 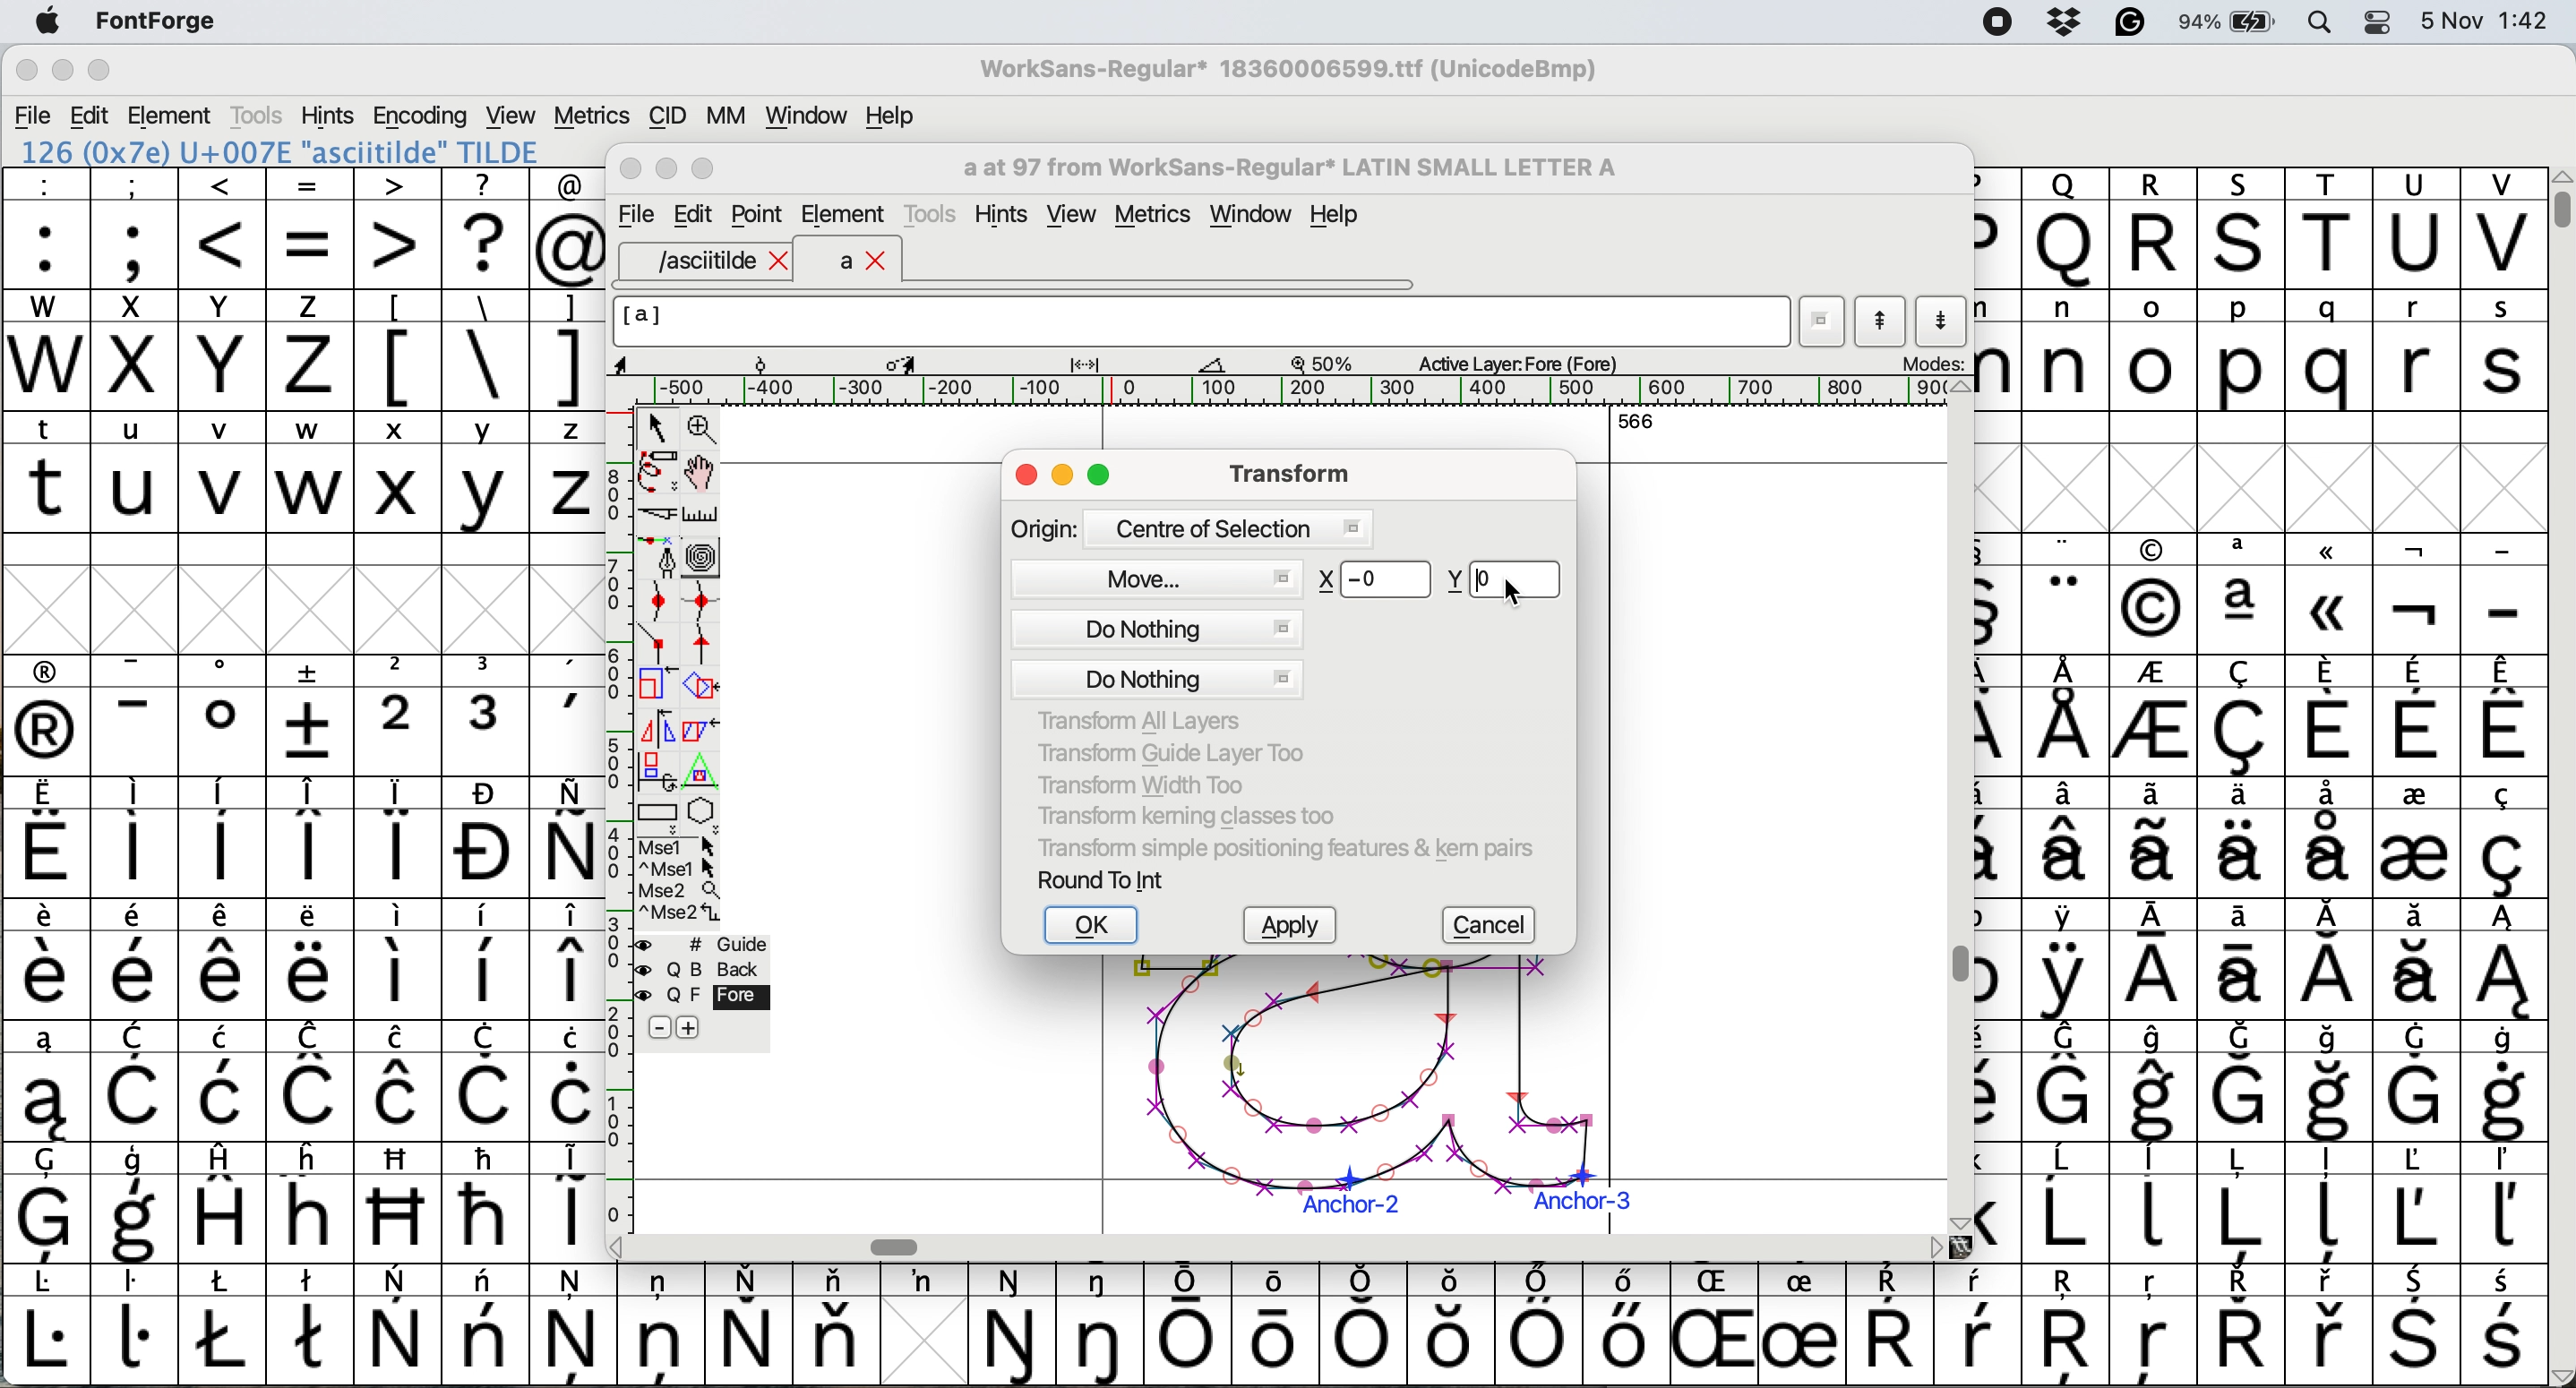 I want to click on u, so click(x=136, y=471).